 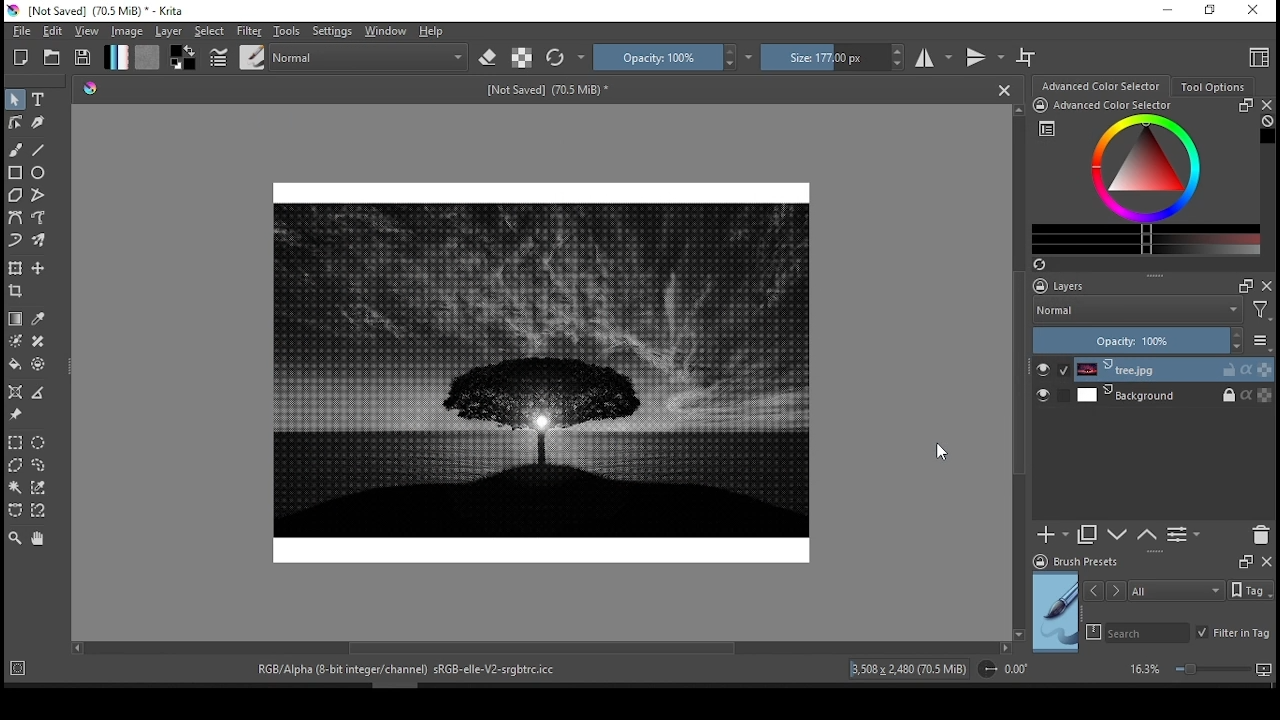 I want to click on layer visibility on/off, so click(x=1048, y=396).